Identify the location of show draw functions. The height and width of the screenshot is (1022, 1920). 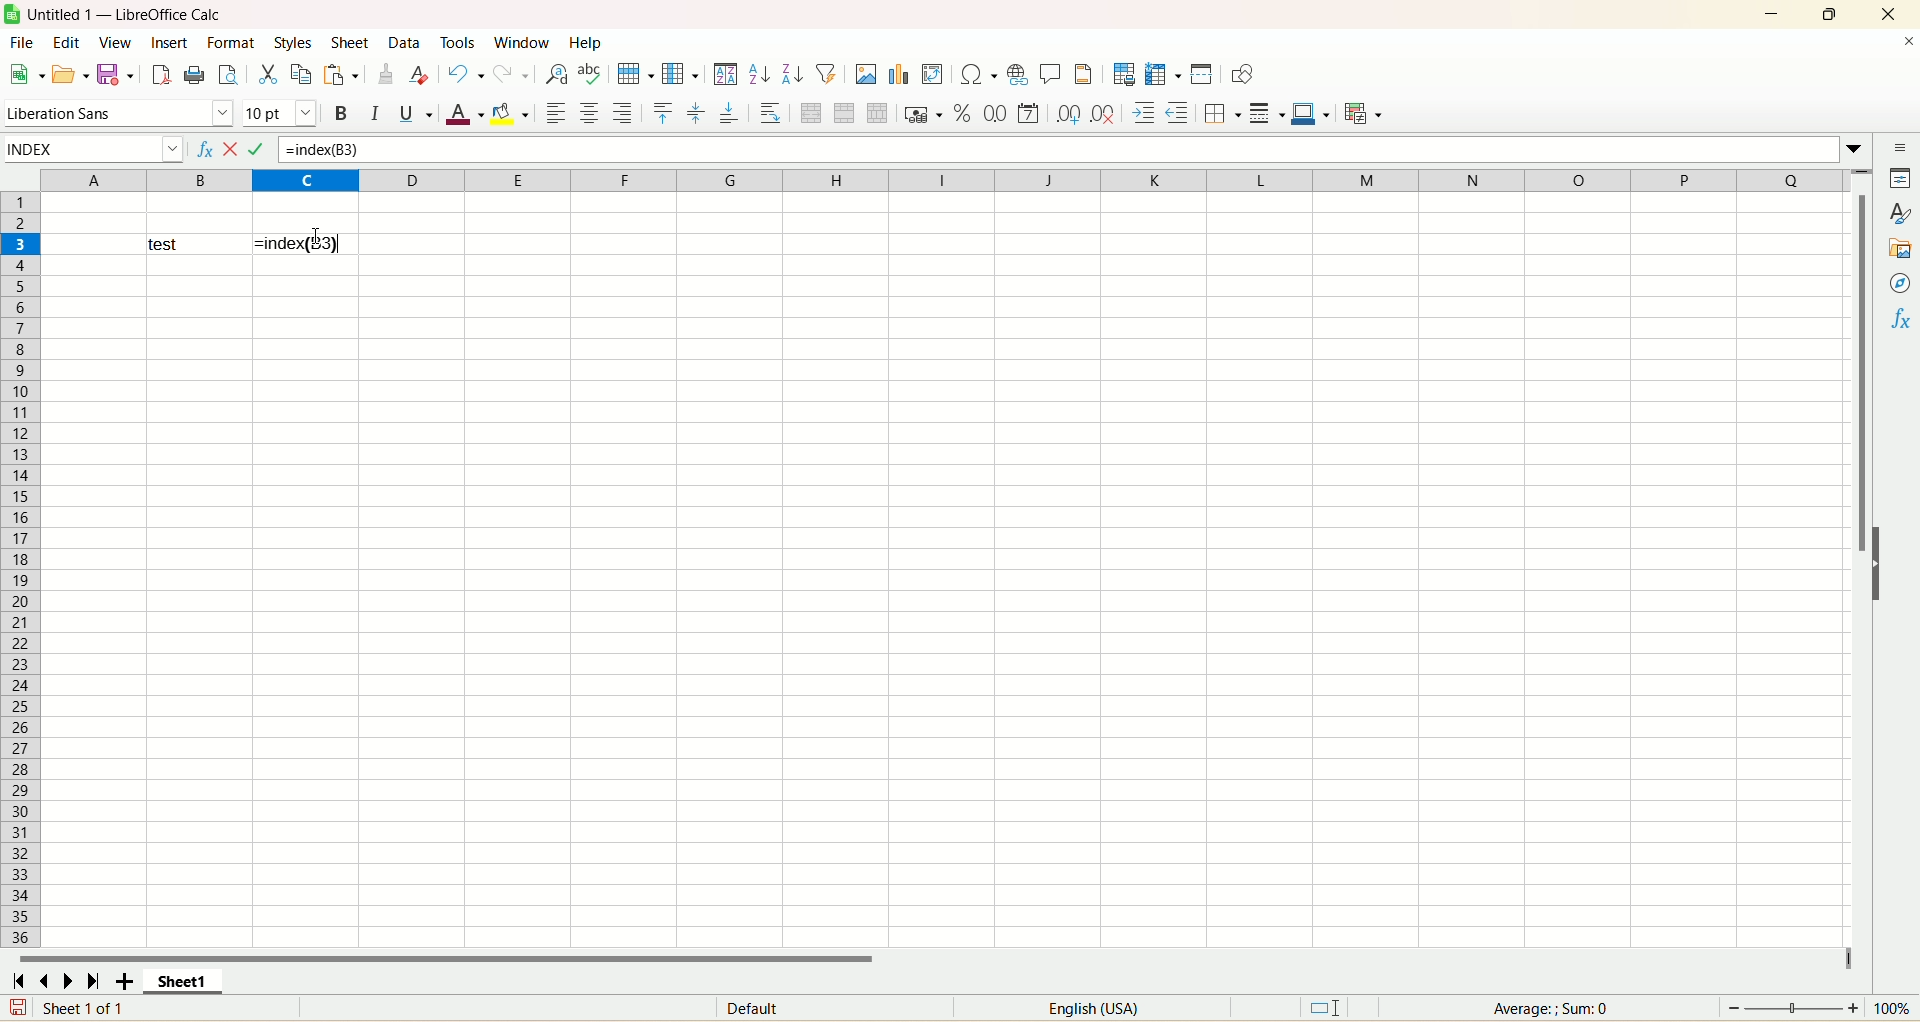
(1242, 74).